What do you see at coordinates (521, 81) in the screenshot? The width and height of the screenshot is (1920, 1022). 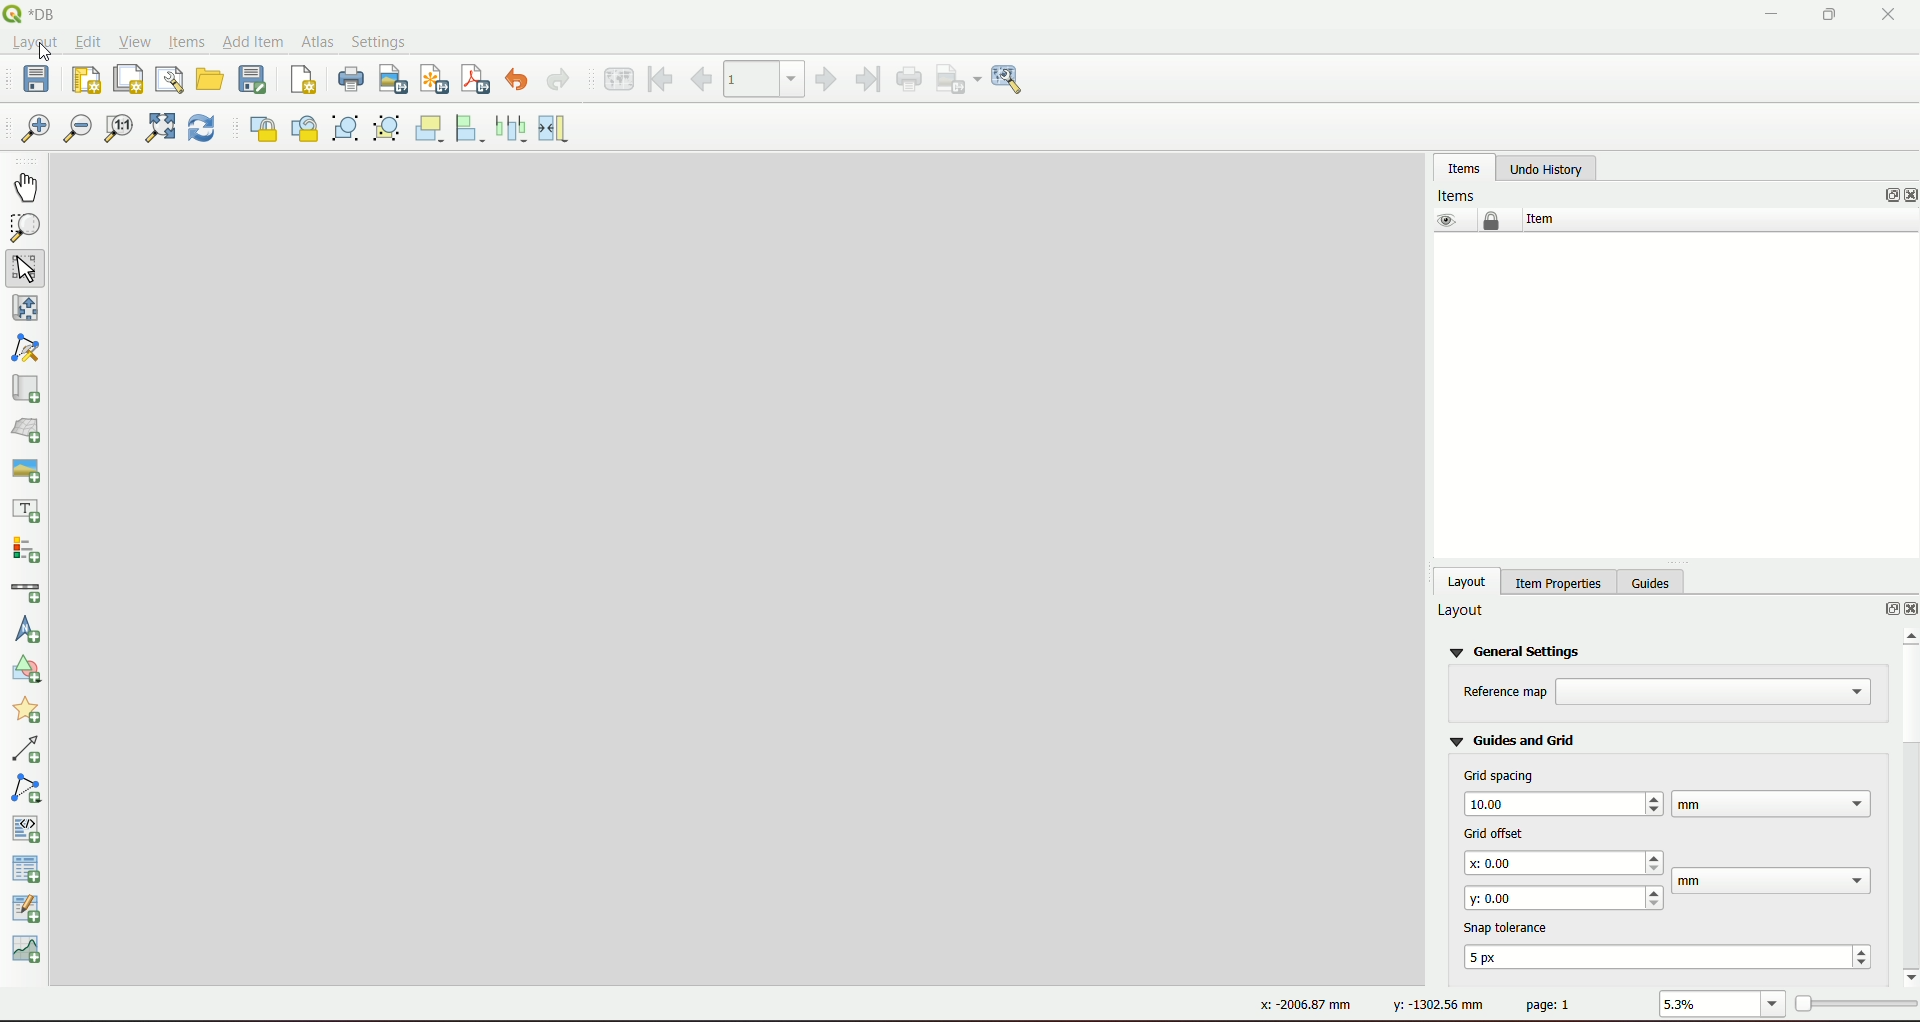 I see `undo` at bounding box center [521, 81].